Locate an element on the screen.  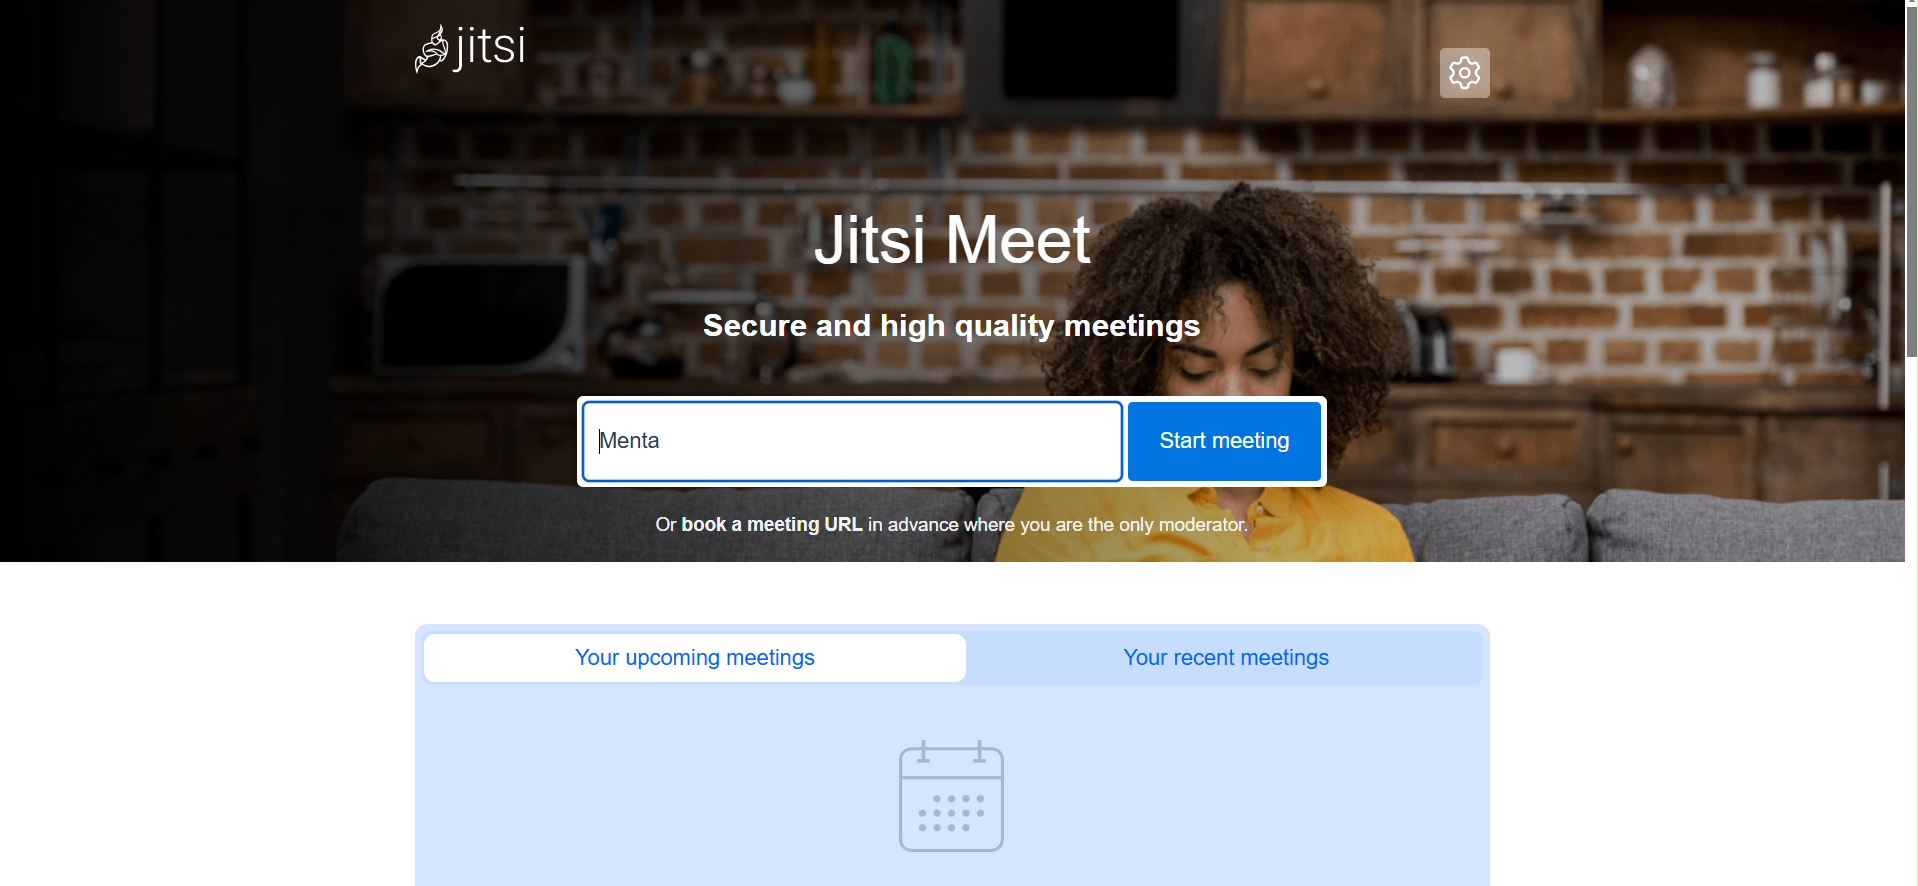
Your upcoming meetings is located at coordinates (694, 659).